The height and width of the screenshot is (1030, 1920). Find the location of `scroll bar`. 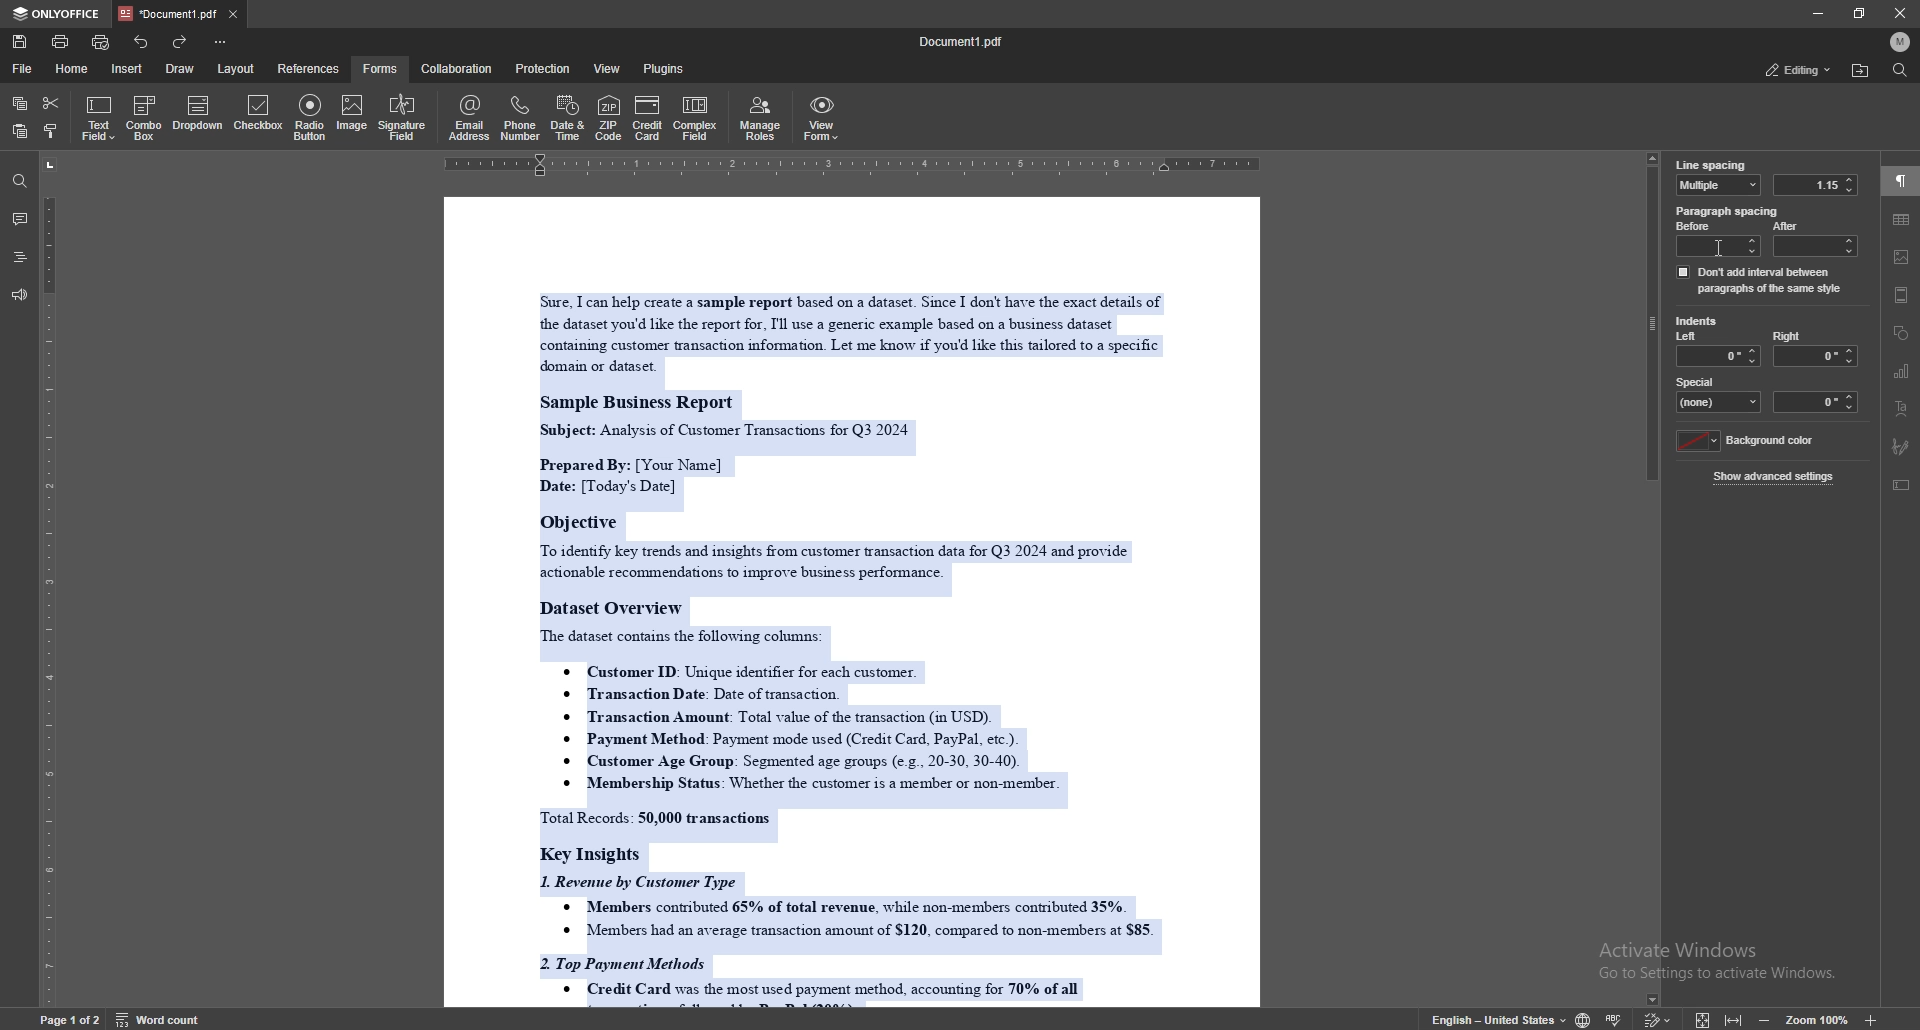

scroll bar is located at coordinates (1653, 583).